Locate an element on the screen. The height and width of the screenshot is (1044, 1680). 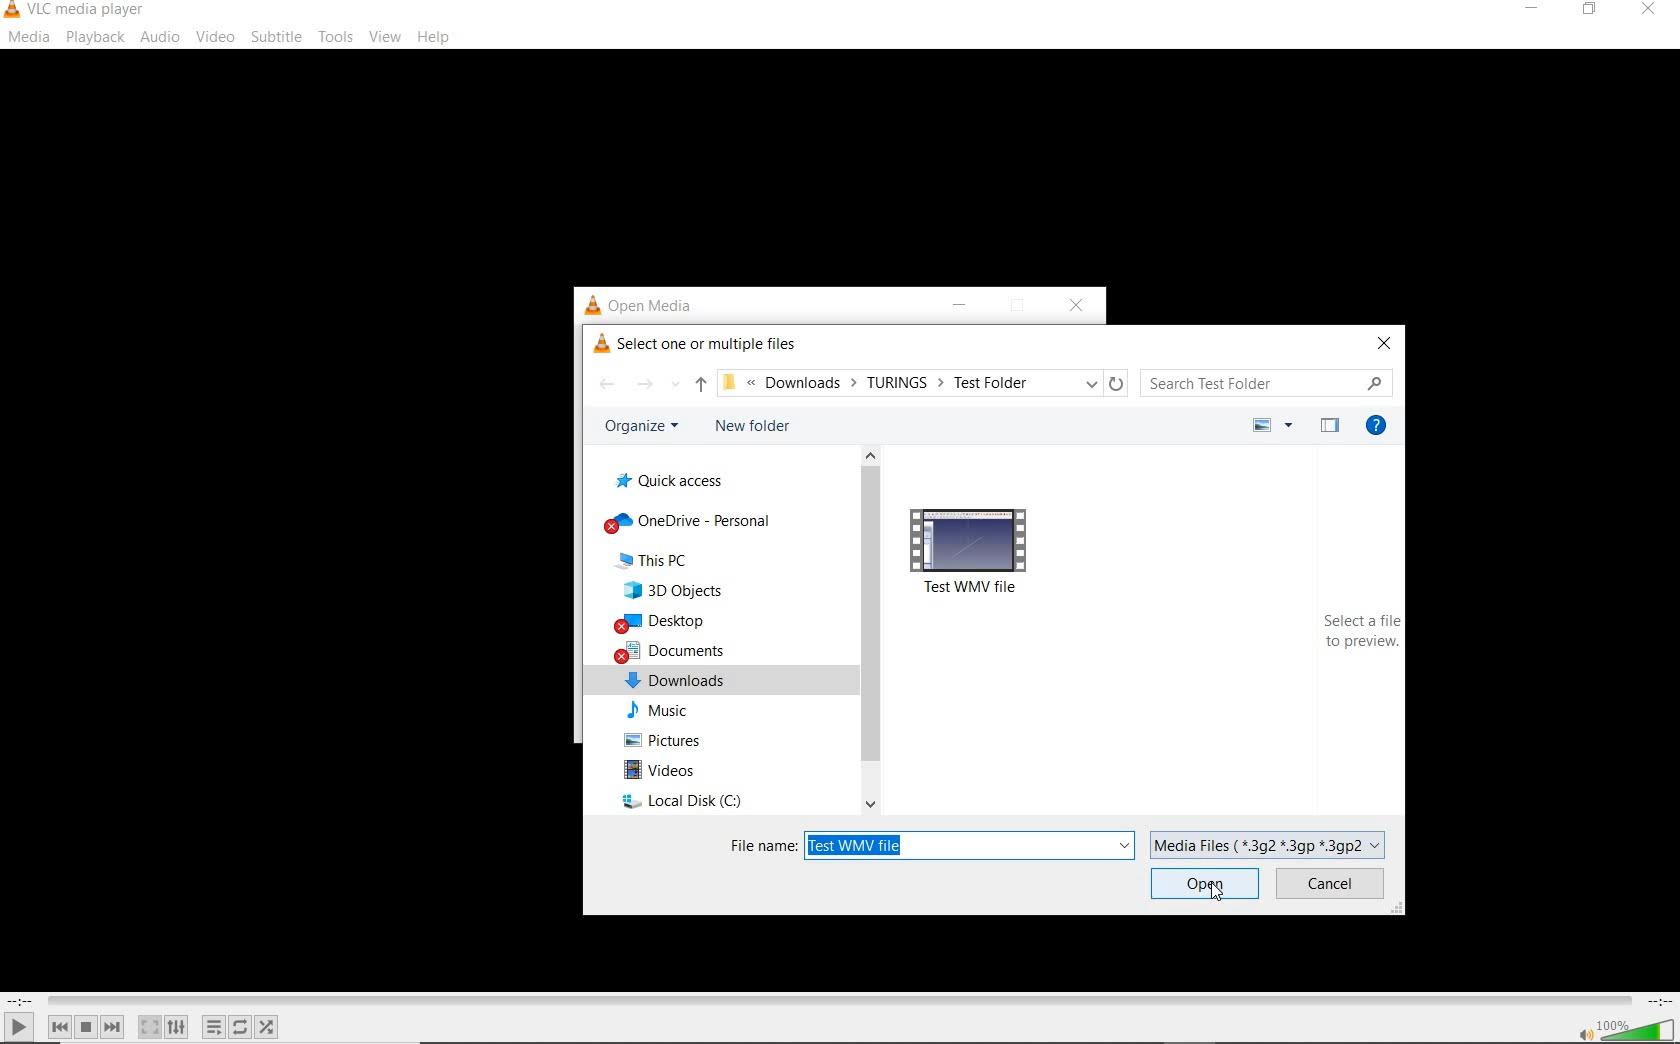
Media Files is located at coordinates (1268, 845).